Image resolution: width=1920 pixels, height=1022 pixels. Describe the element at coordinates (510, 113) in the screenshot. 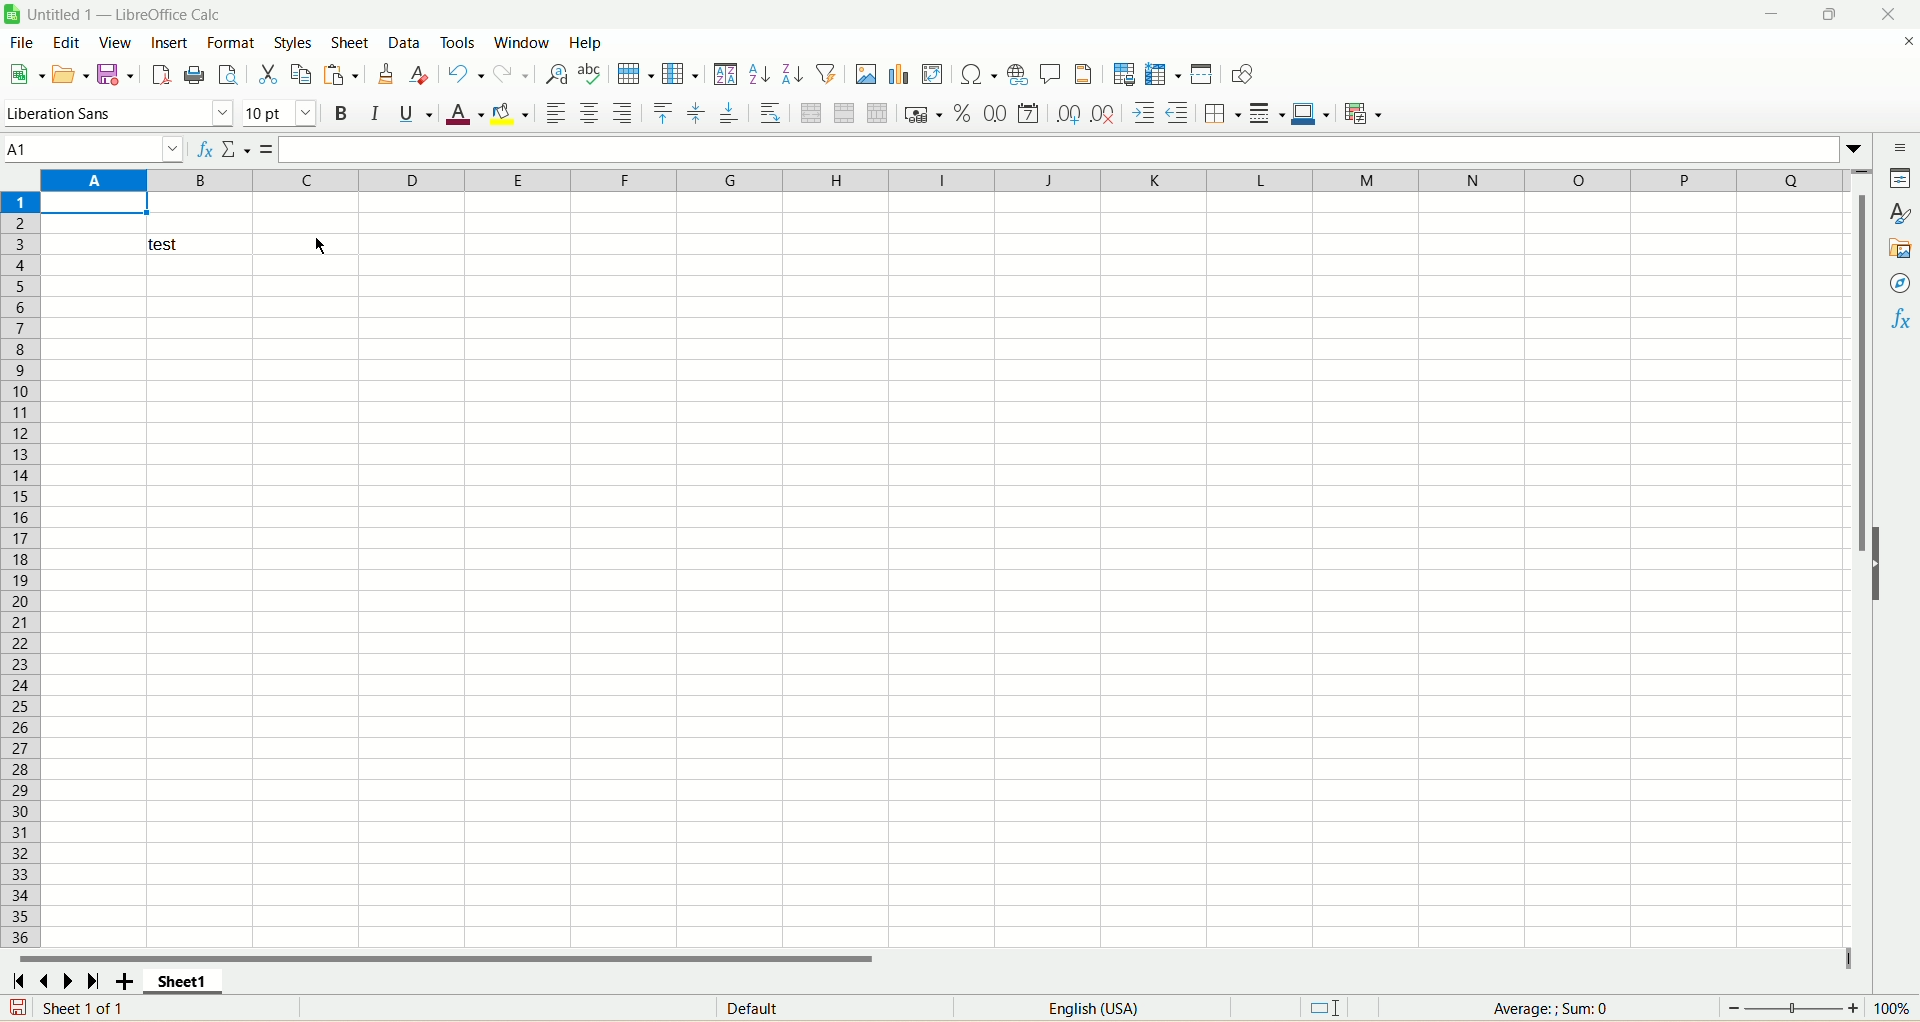

I see `background color` at that location.